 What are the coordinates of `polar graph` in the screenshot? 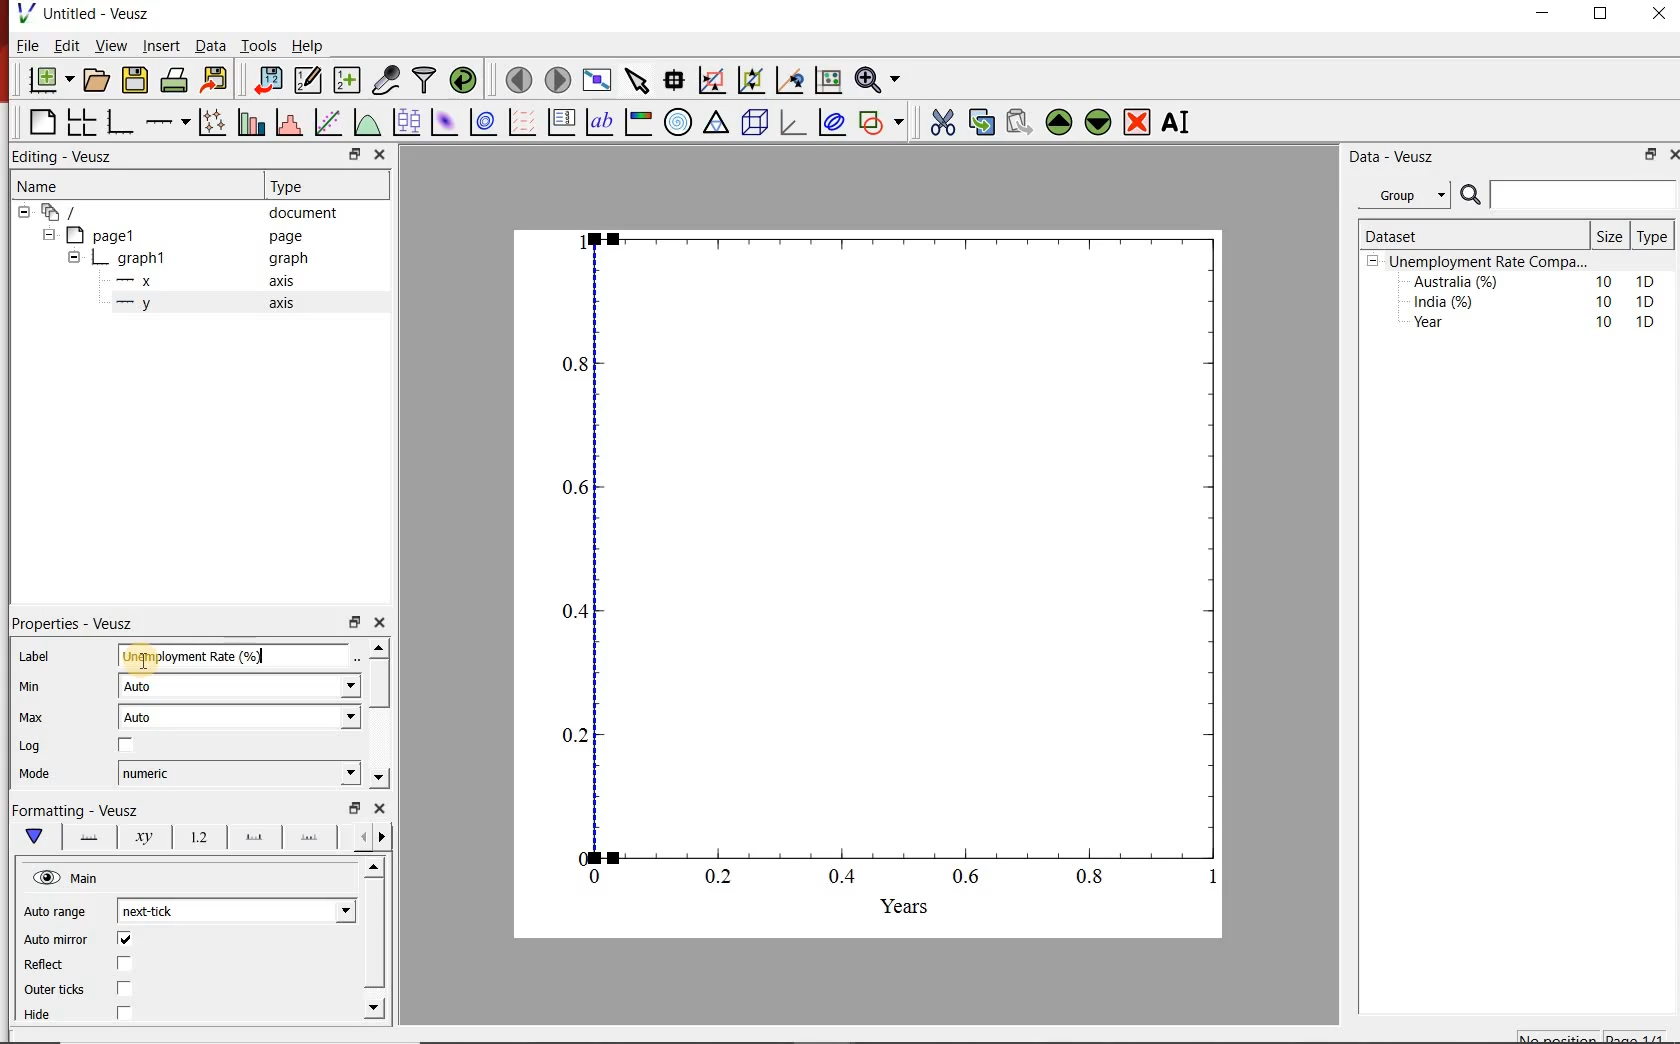 It's located at (679, 123).